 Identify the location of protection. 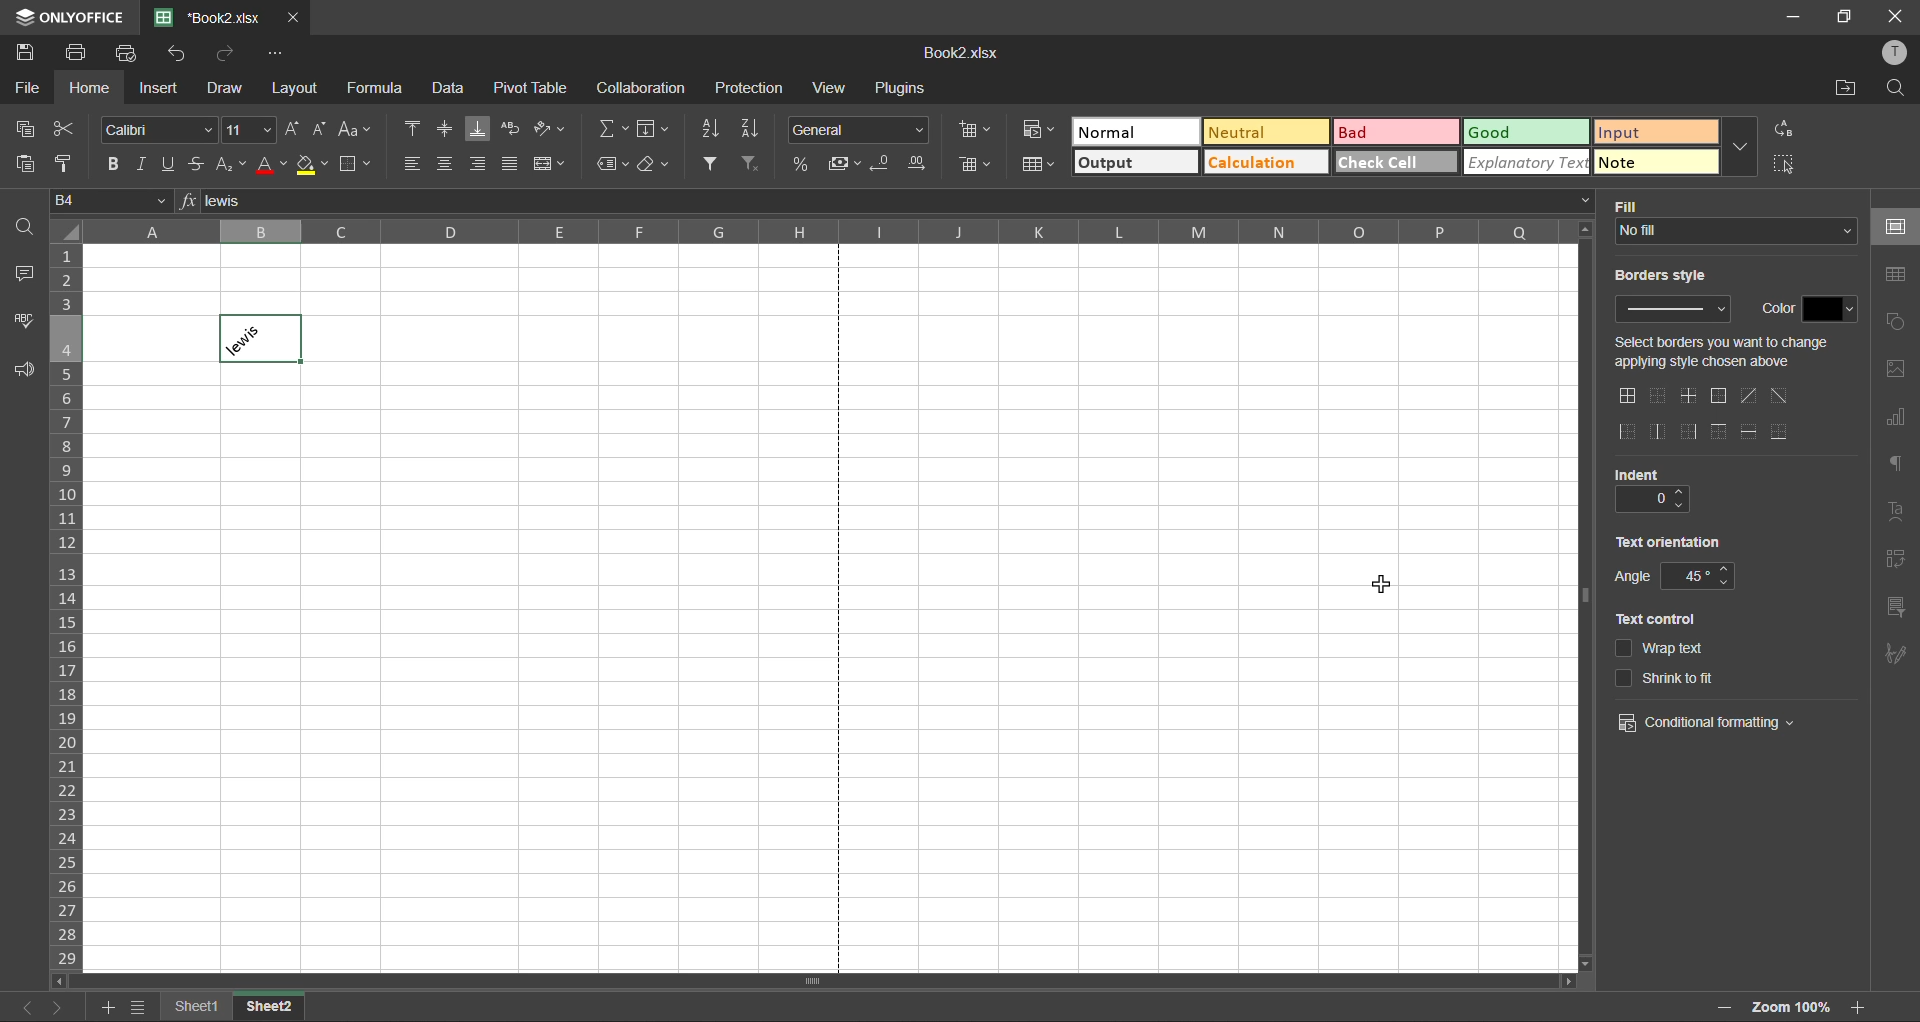
(749, 88).